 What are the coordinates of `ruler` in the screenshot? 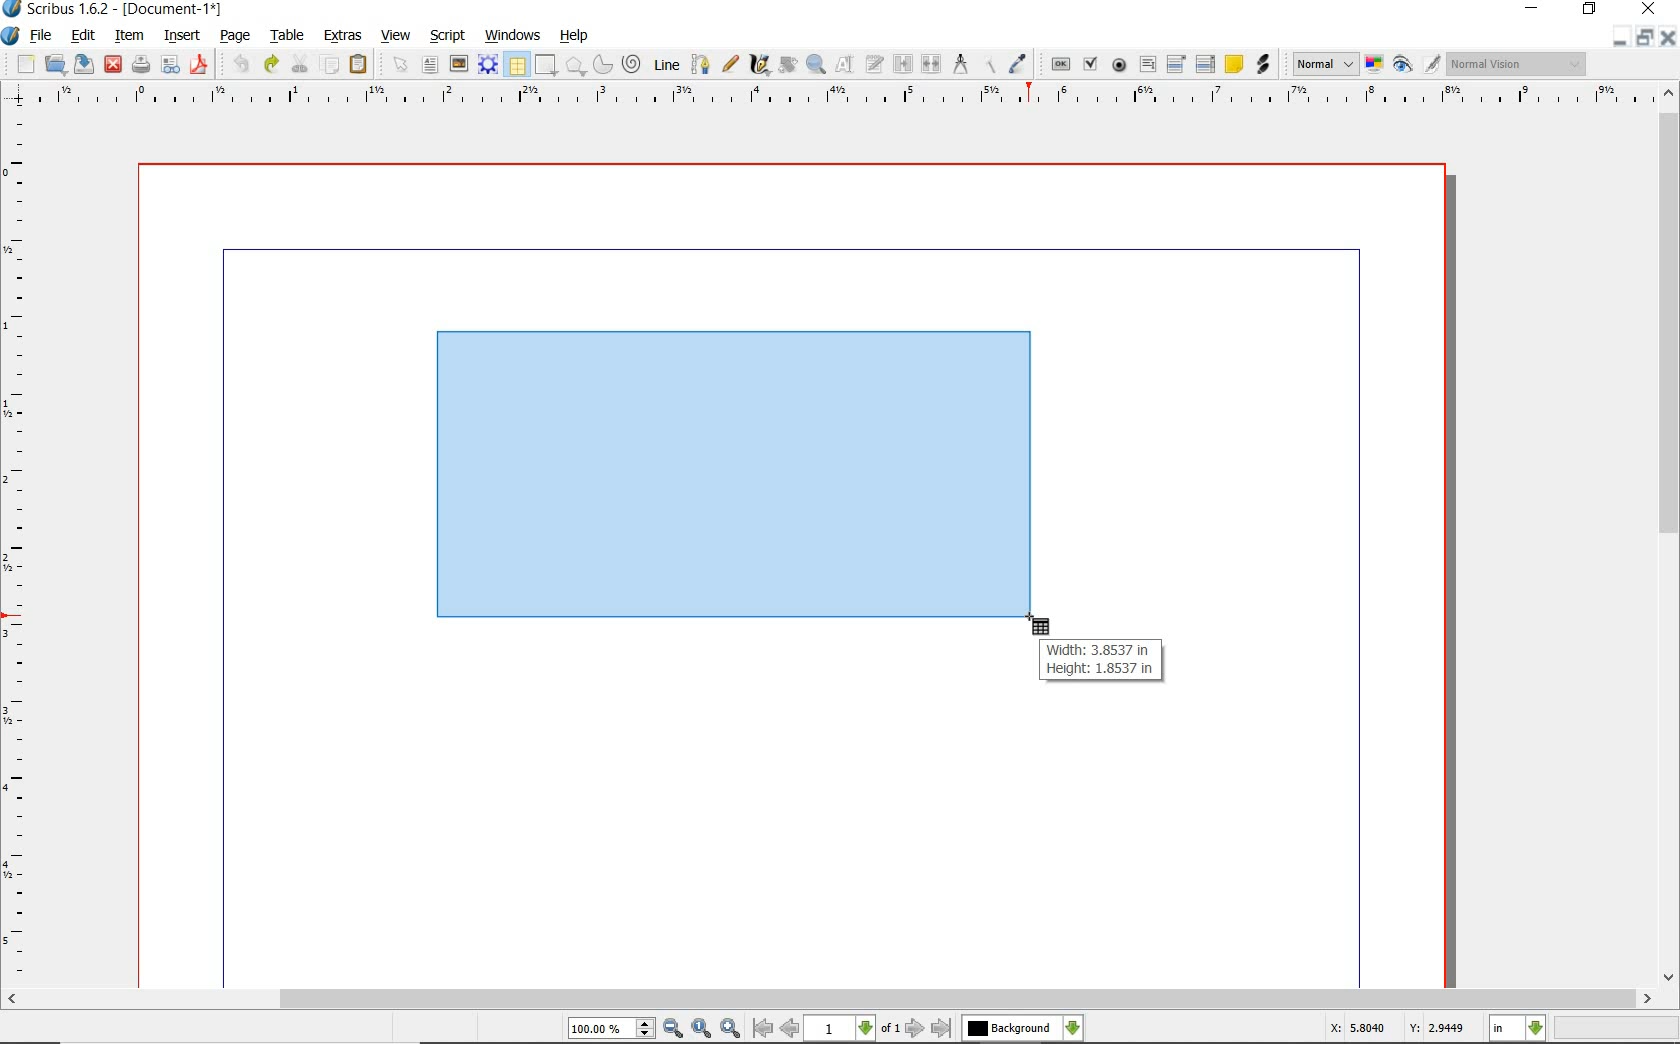 It's located at (19, 547).